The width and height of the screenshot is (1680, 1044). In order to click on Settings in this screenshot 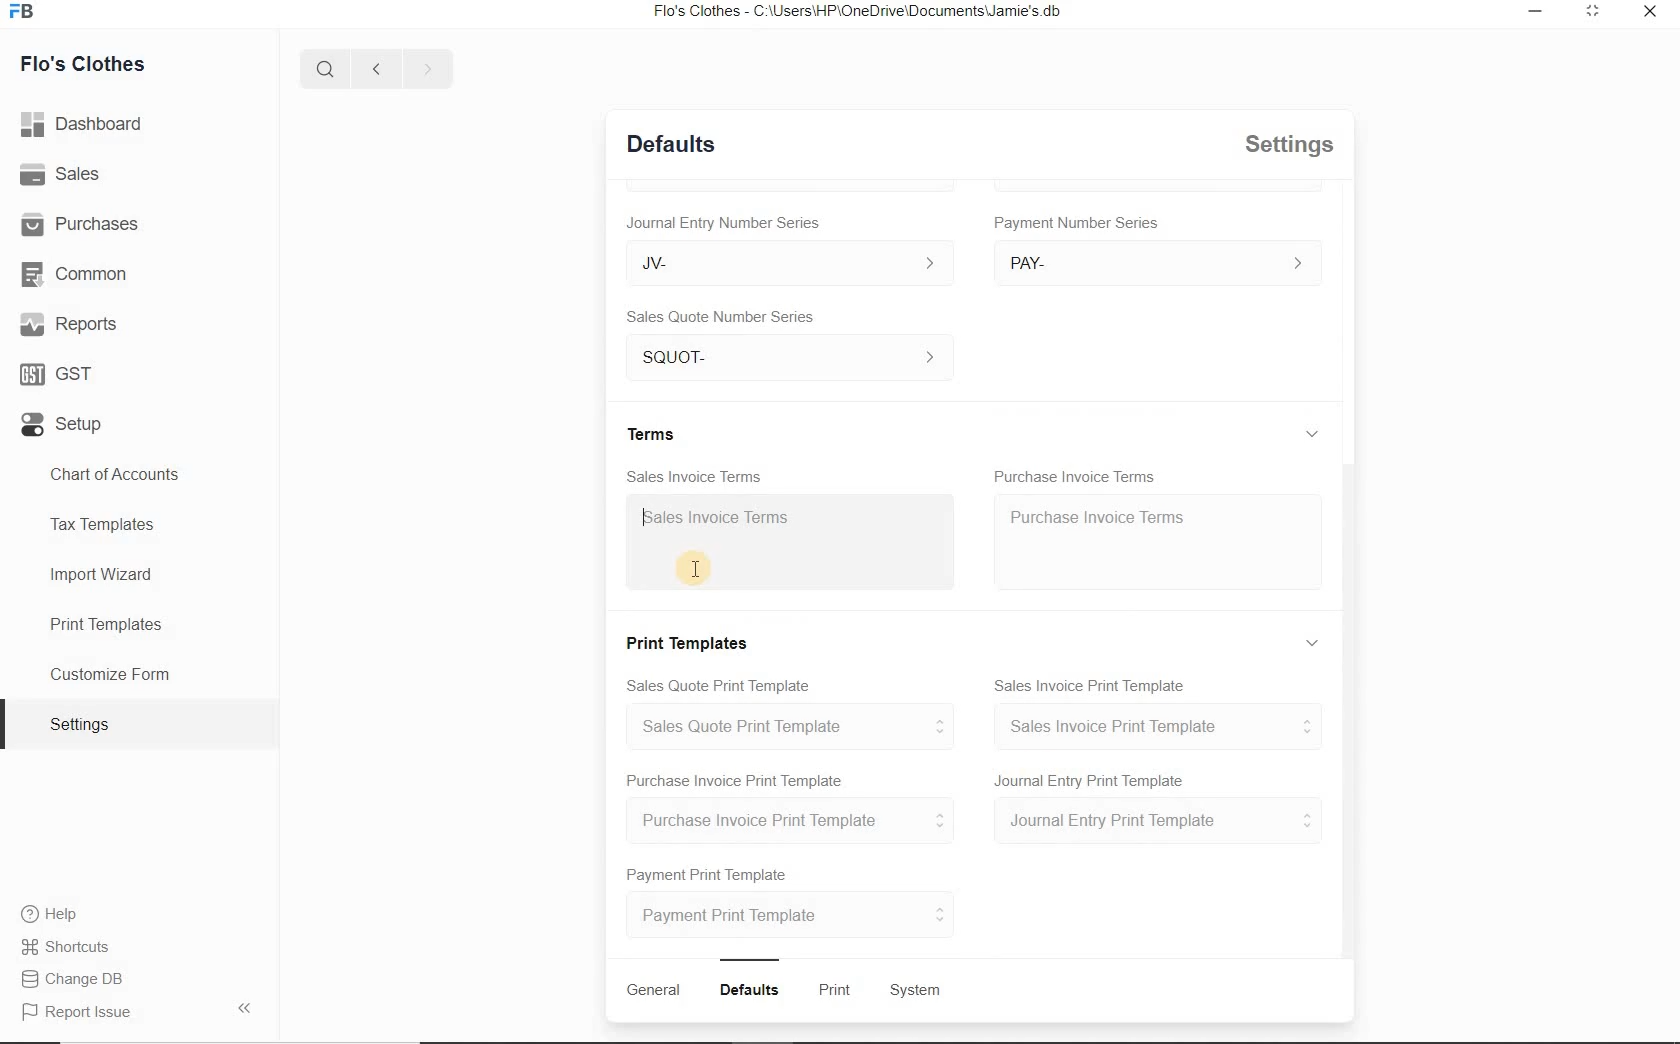, I will do `click(1287, 144)`.